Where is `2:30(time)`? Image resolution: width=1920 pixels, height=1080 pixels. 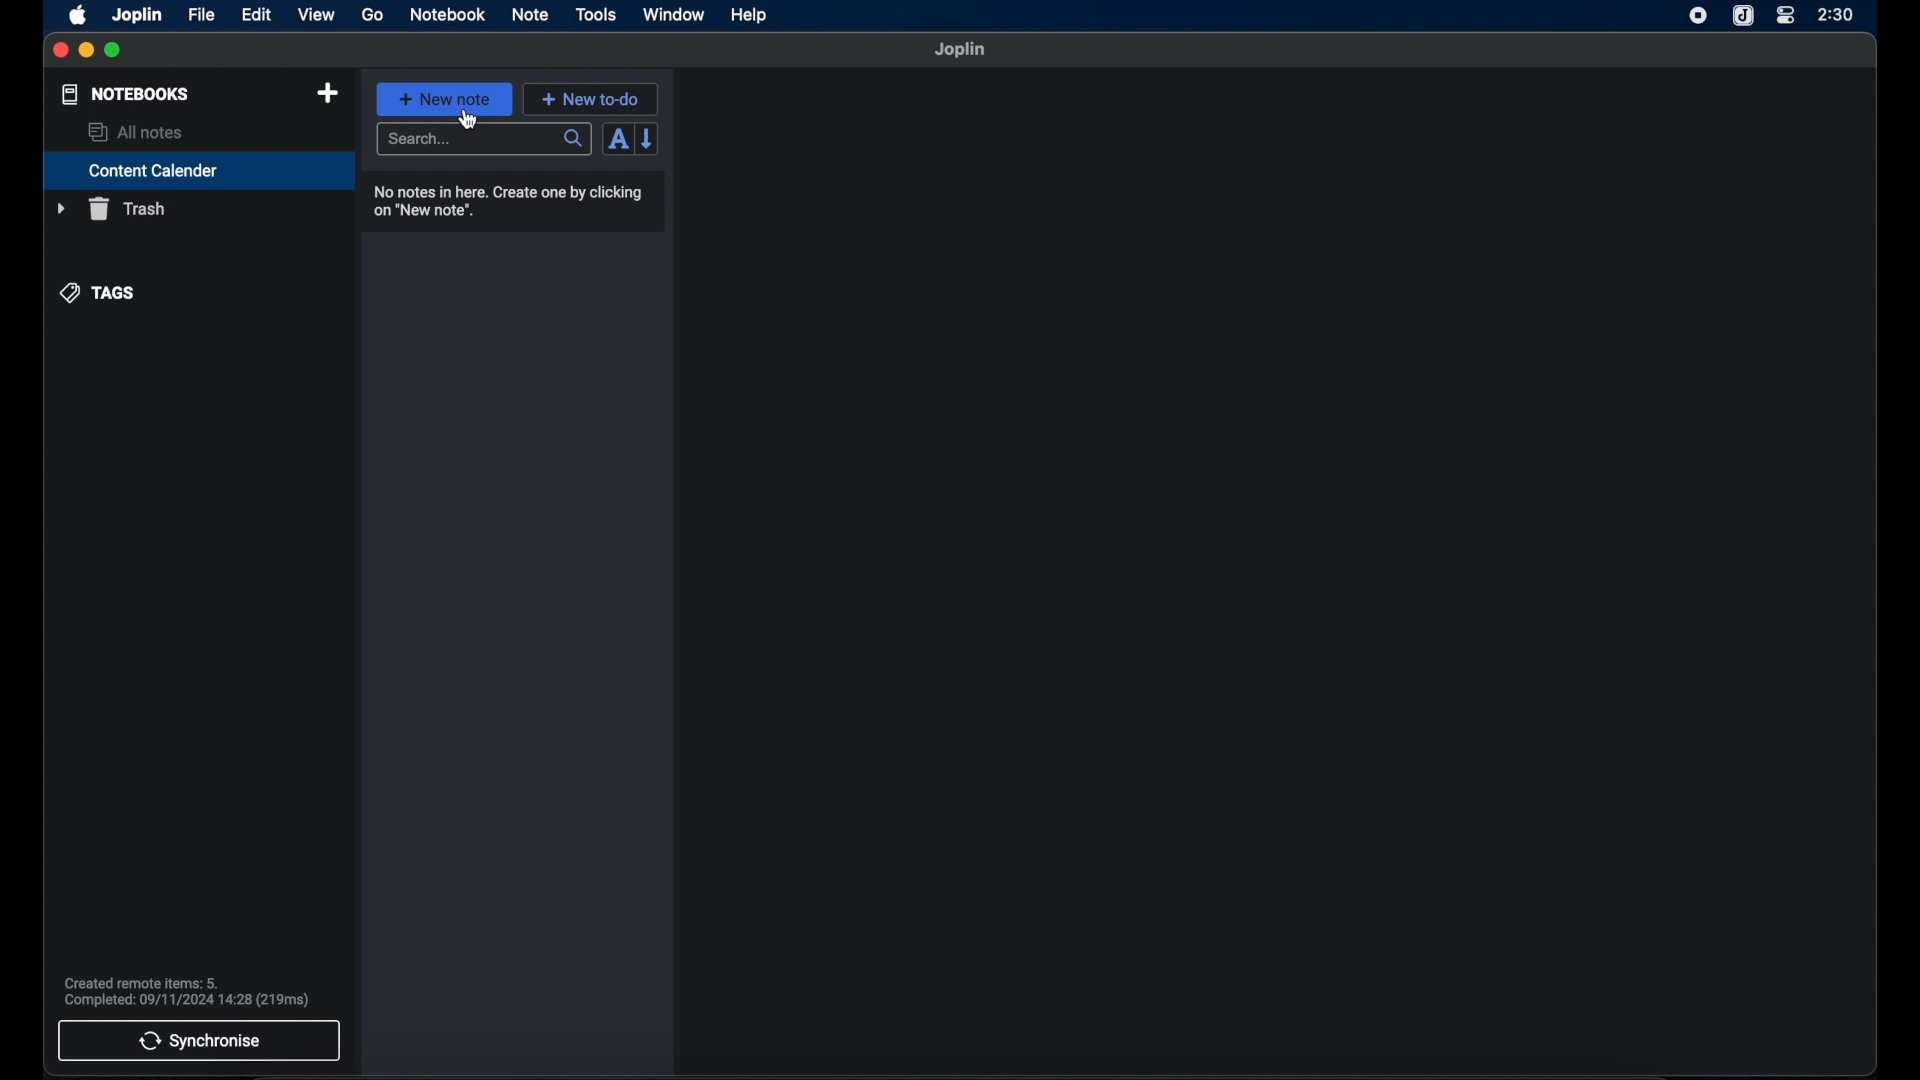 2:30(time) is located at coordinates (1836, 14).